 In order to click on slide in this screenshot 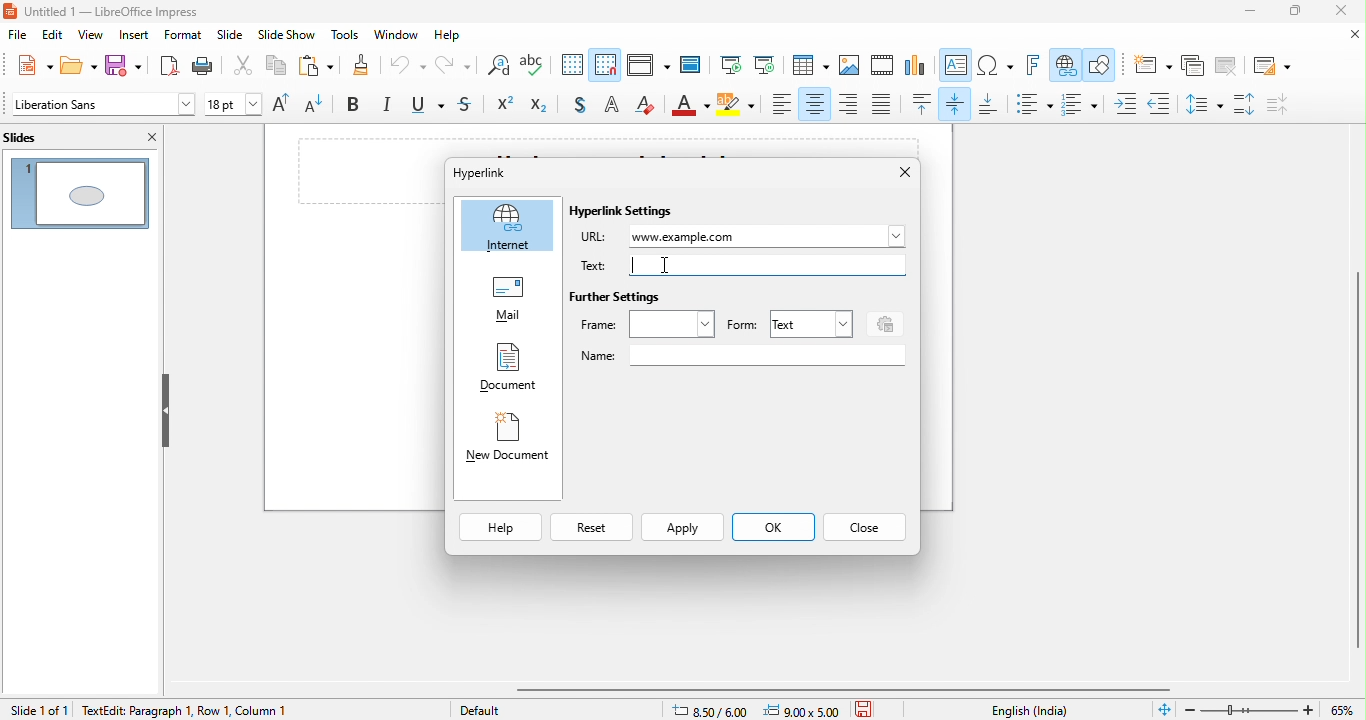, I will do `click(230, 37)`.